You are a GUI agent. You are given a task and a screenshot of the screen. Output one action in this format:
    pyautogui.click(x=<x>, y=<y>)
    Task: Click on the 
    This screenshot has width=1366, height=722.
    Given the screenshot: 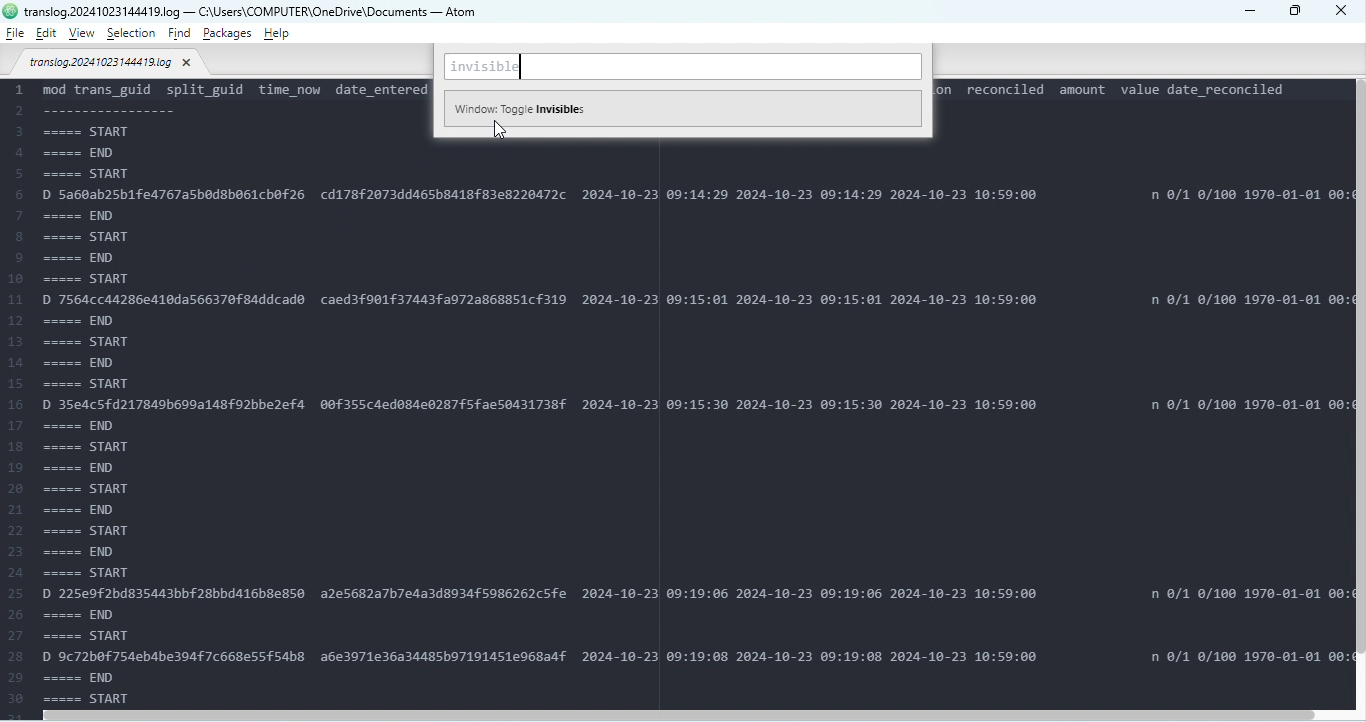 What is the action you would take?
    pyautogui.click(x=10, y=11)
    